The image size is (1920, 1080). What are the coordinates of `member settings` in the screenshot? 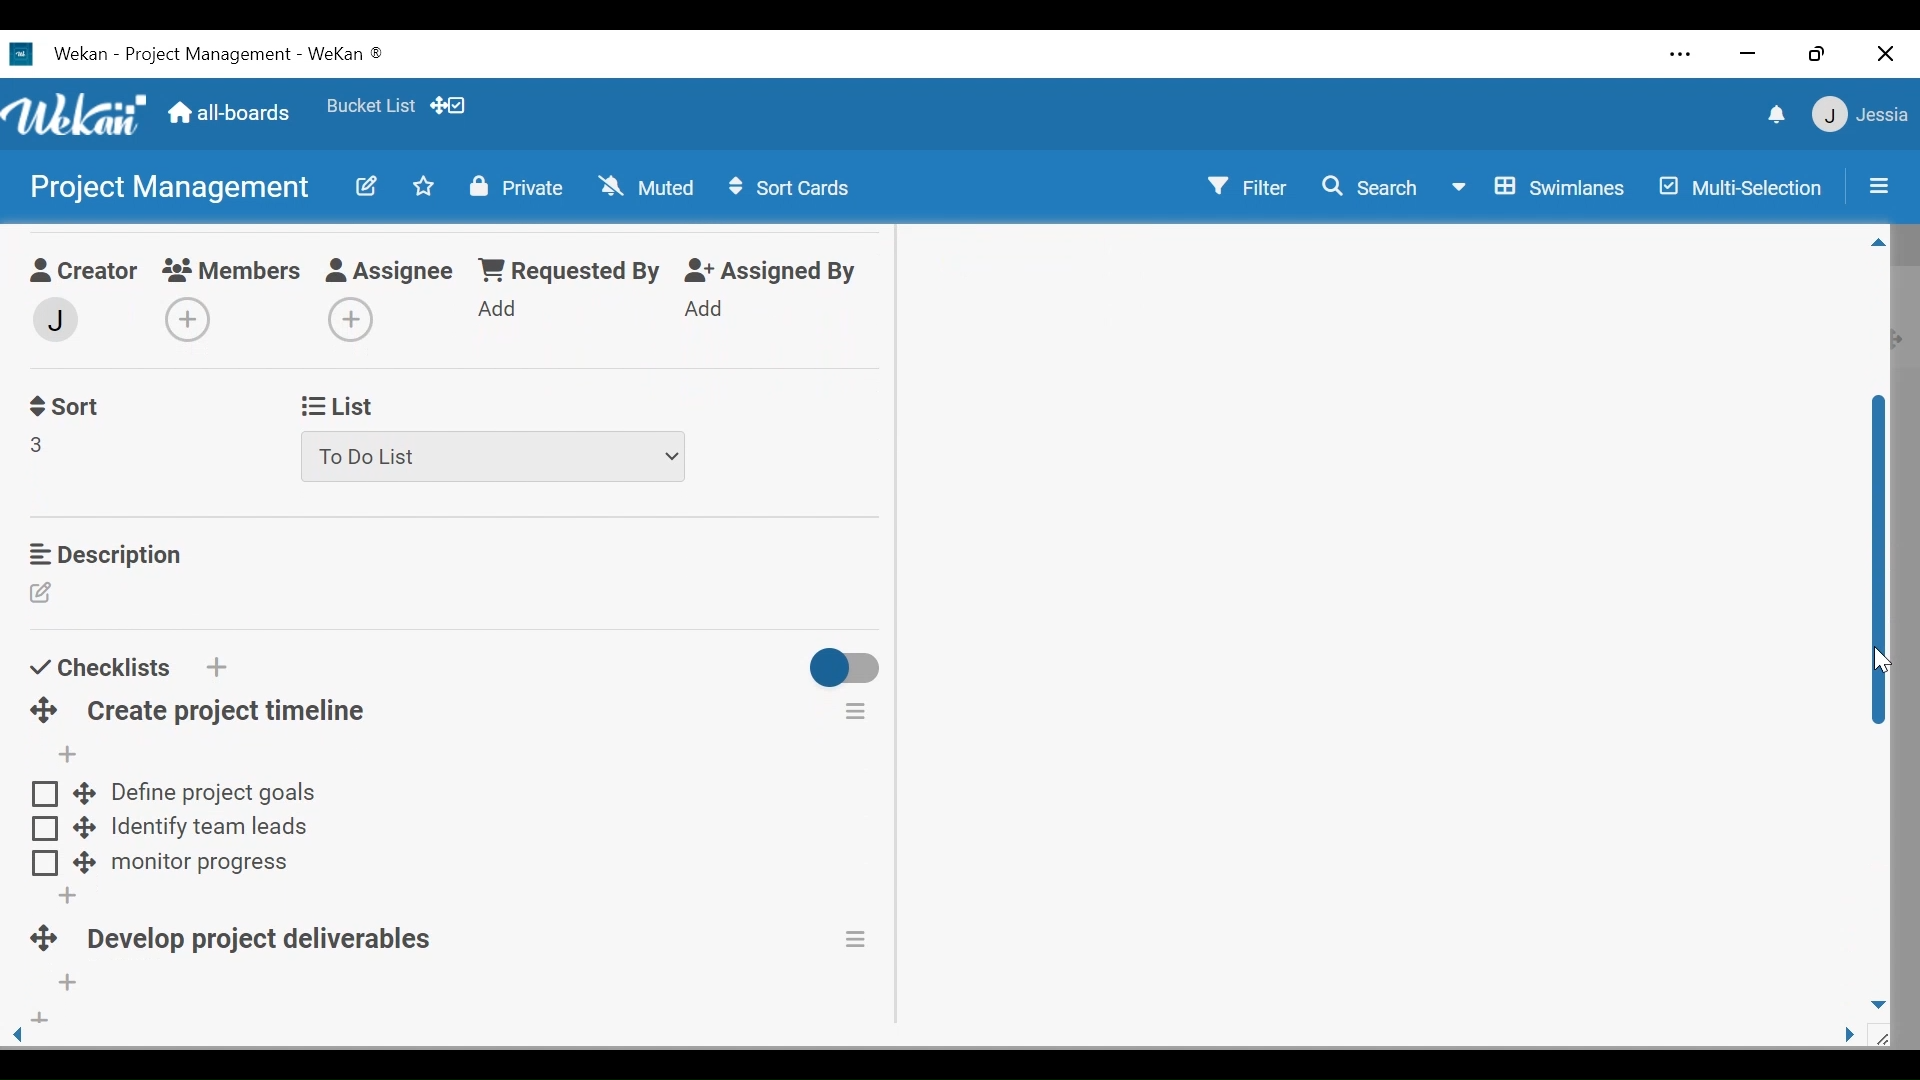 It's located at (1860, 113).